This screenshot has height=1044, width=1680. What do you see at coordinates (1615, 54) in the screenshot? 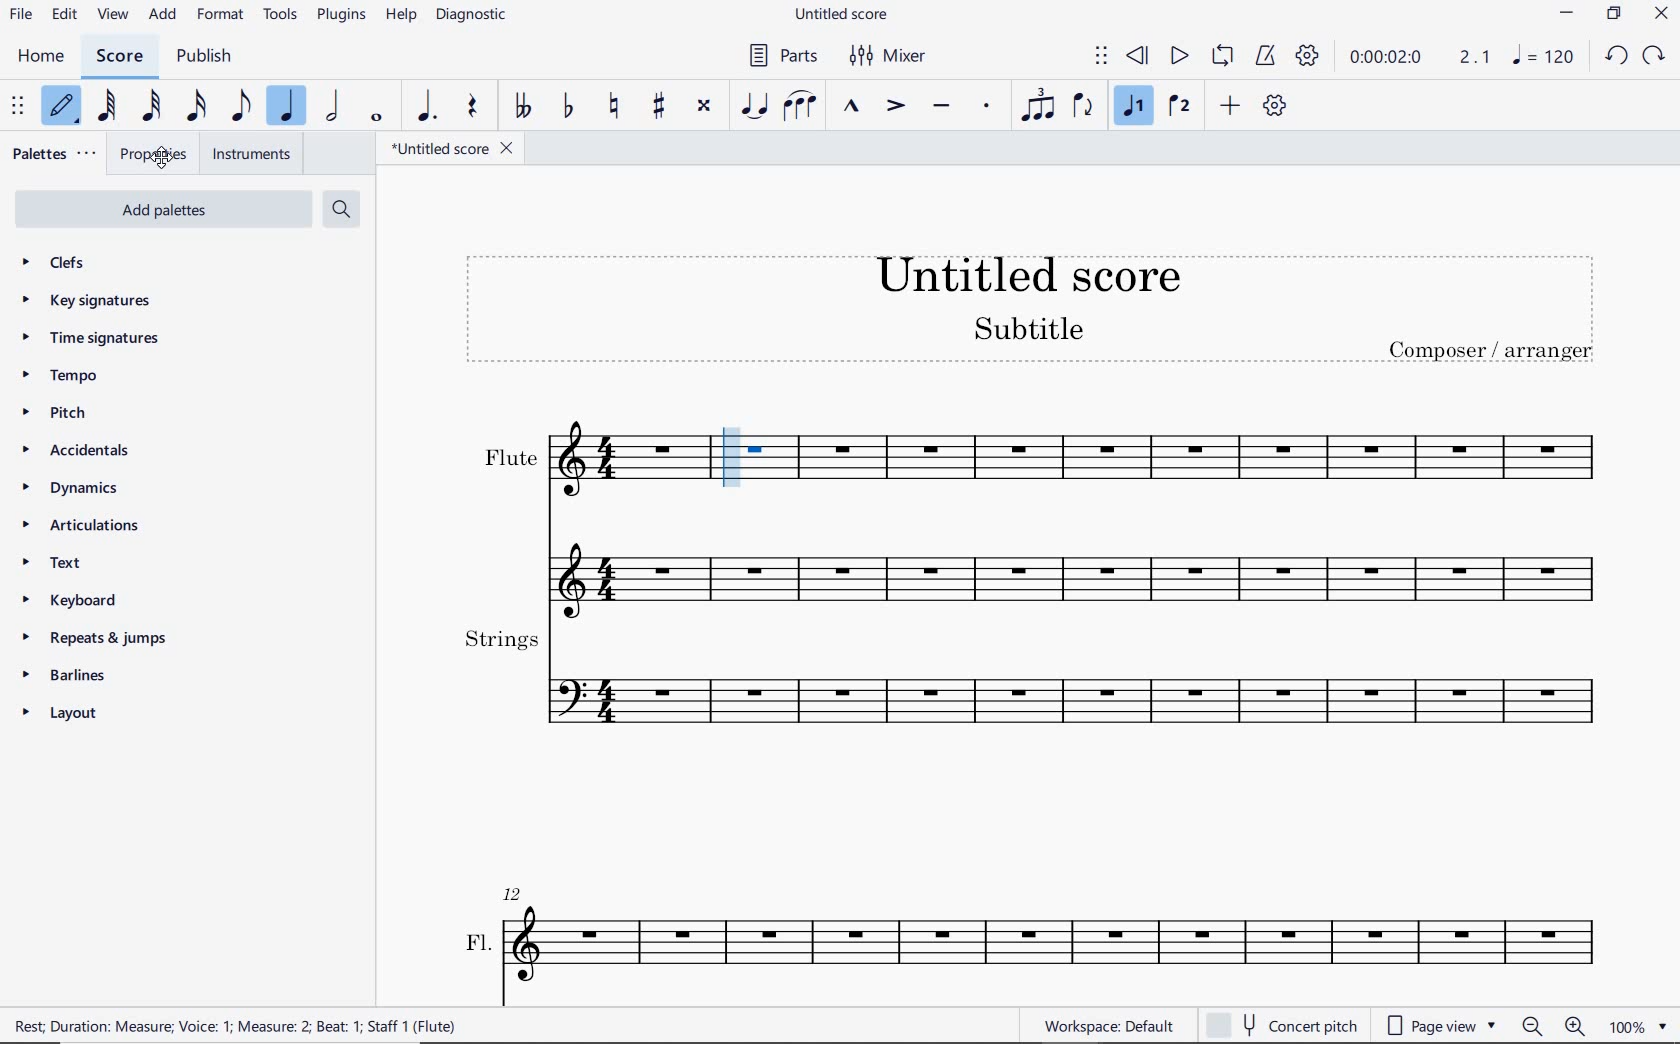
I see `undo` at bounding box center [1615, 54].